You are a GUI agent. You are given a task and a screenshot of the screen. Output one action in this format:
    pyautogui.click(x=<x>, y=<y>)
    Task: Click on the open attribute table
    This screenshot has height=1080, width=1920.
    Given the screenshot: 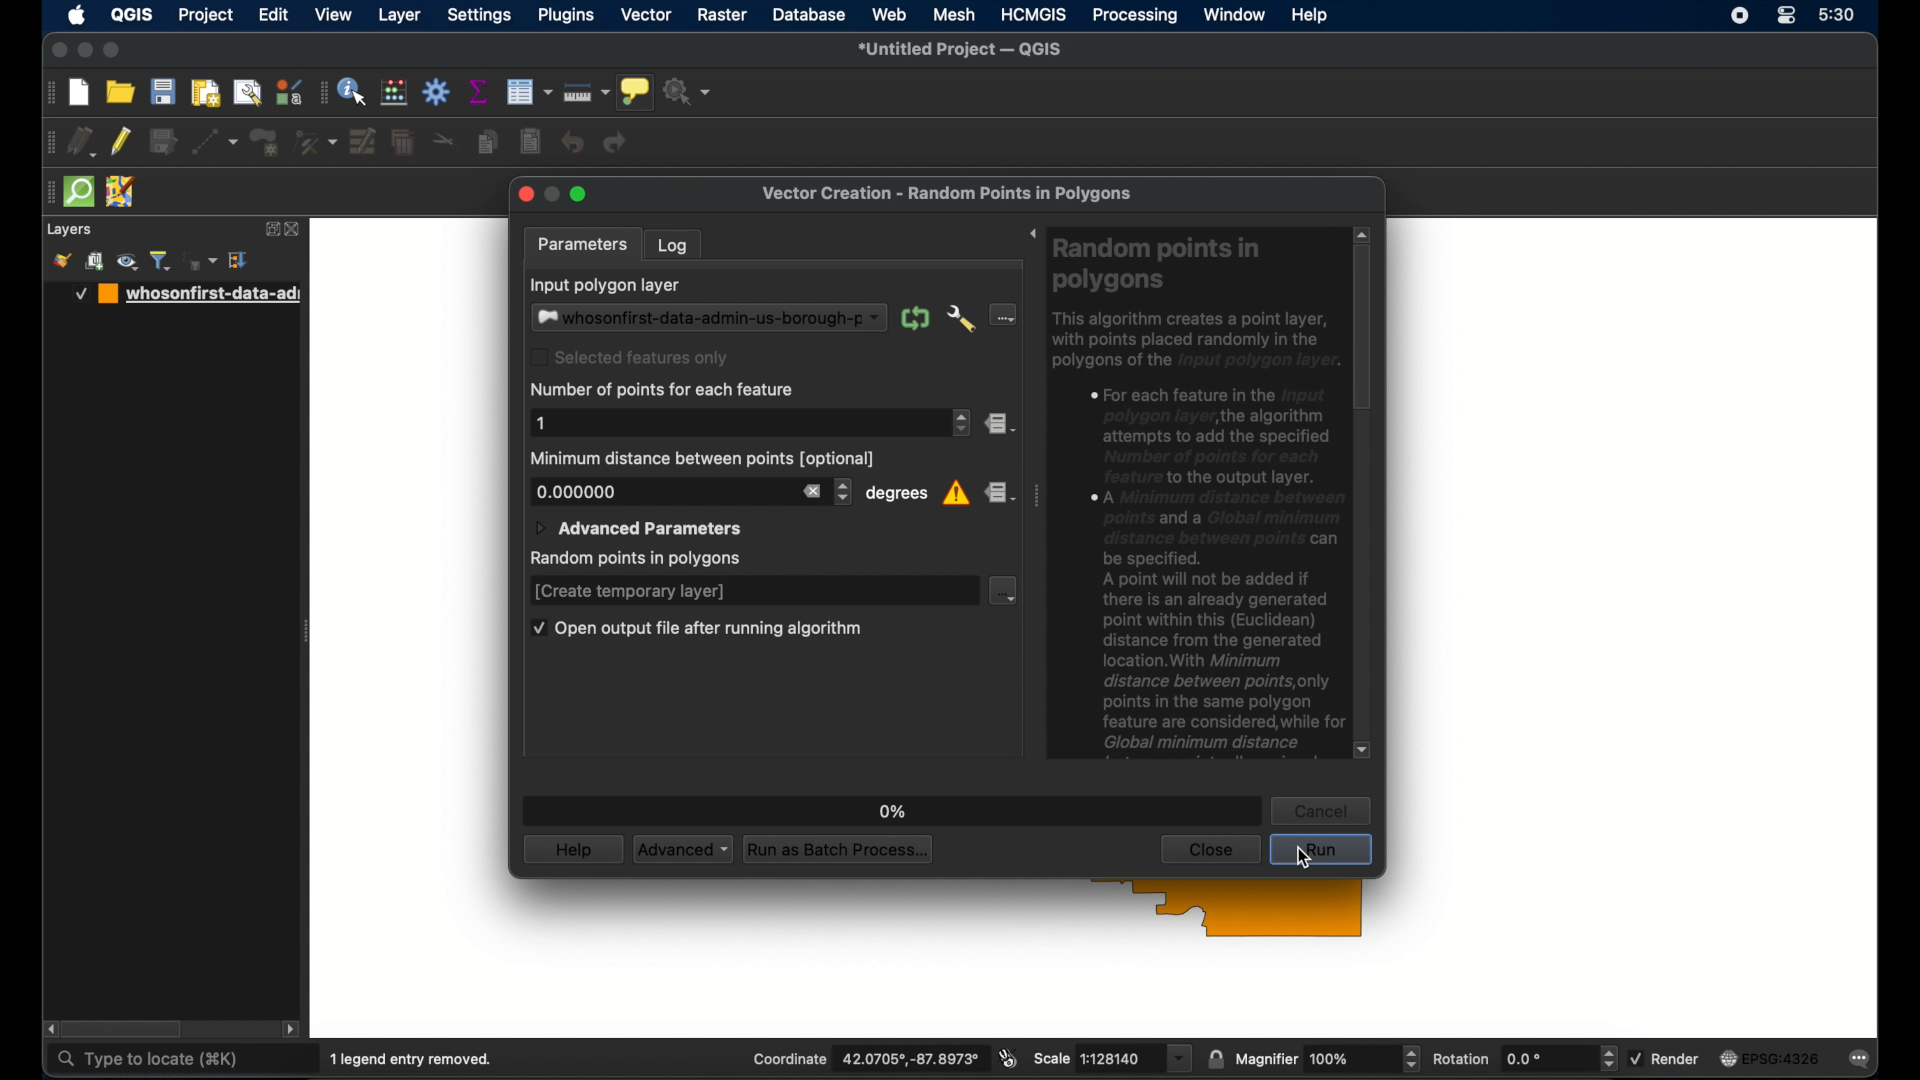 What is the action you would take?
    pyautogui.click(x=528, y=92)
    